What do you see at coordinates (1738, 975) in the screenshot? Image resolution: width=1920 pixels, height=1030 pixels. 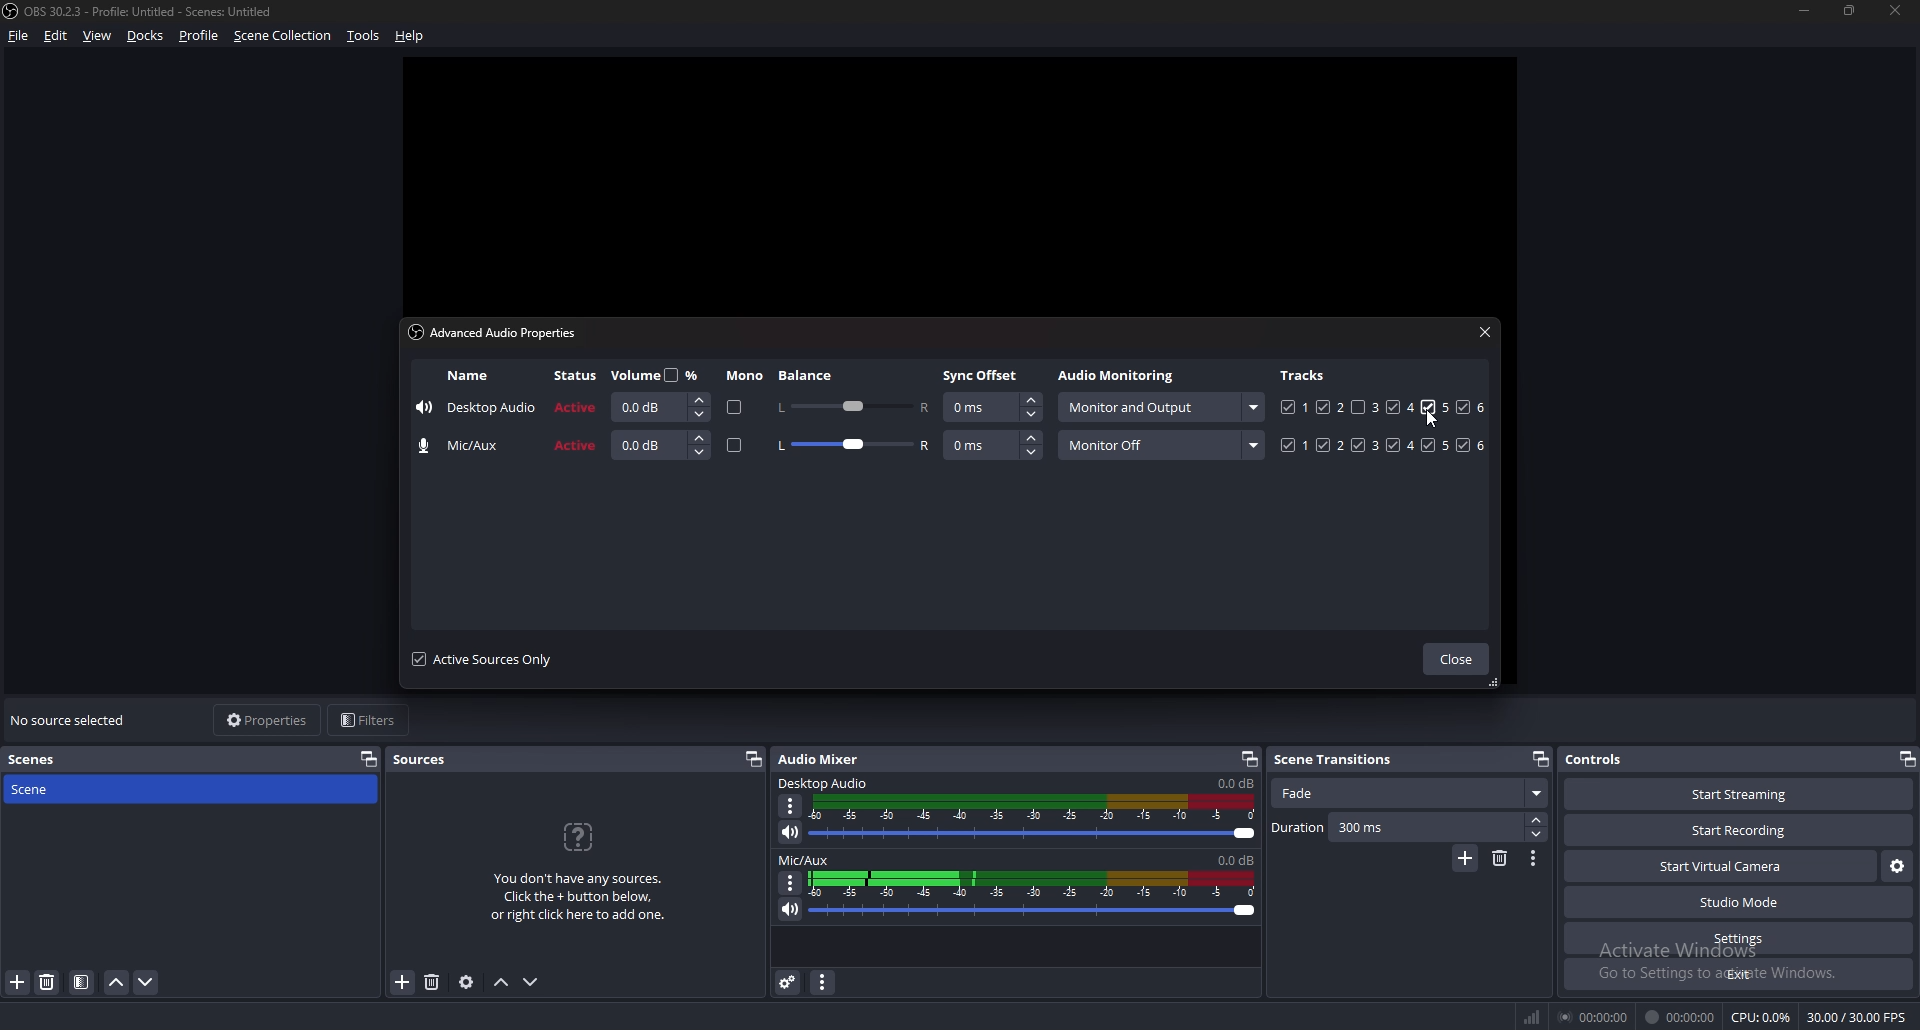 I see `exit` at bounding box center [1738, 975].